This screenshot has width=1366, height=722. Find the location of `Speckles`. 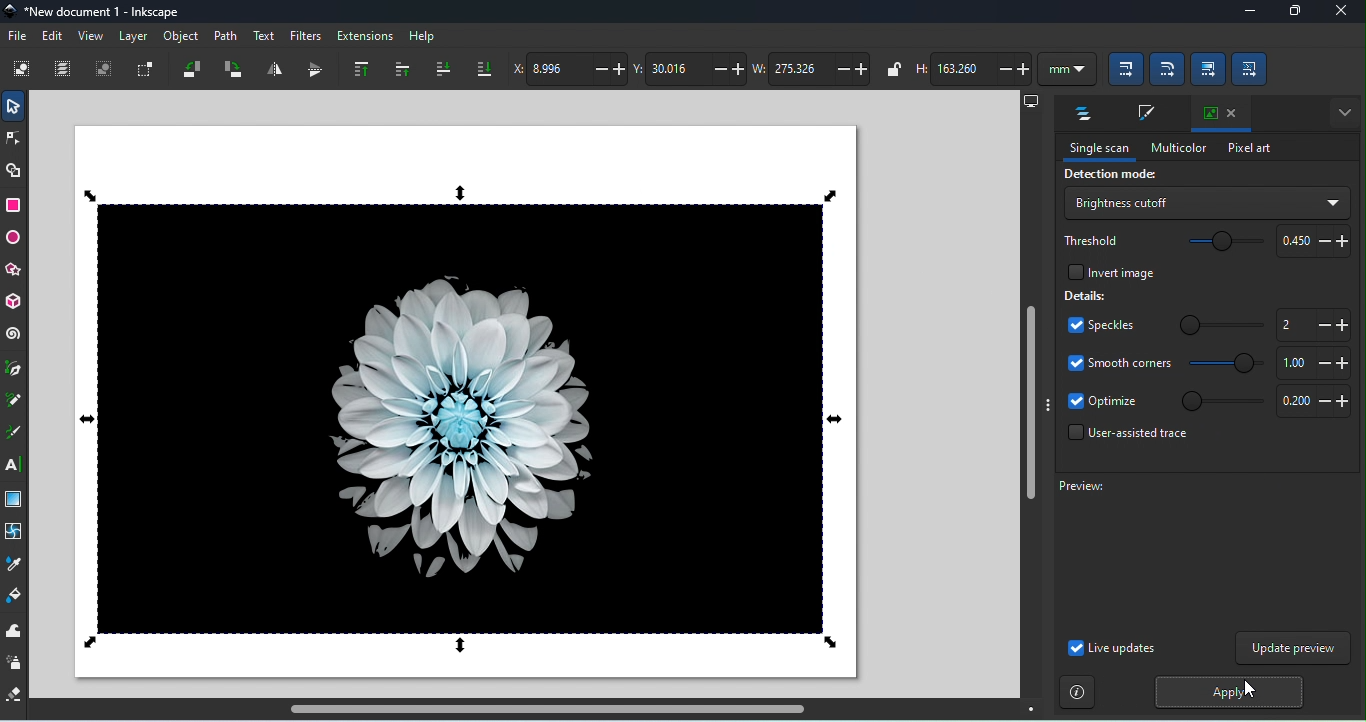

Speckles is located at coordinates (1100, 325).